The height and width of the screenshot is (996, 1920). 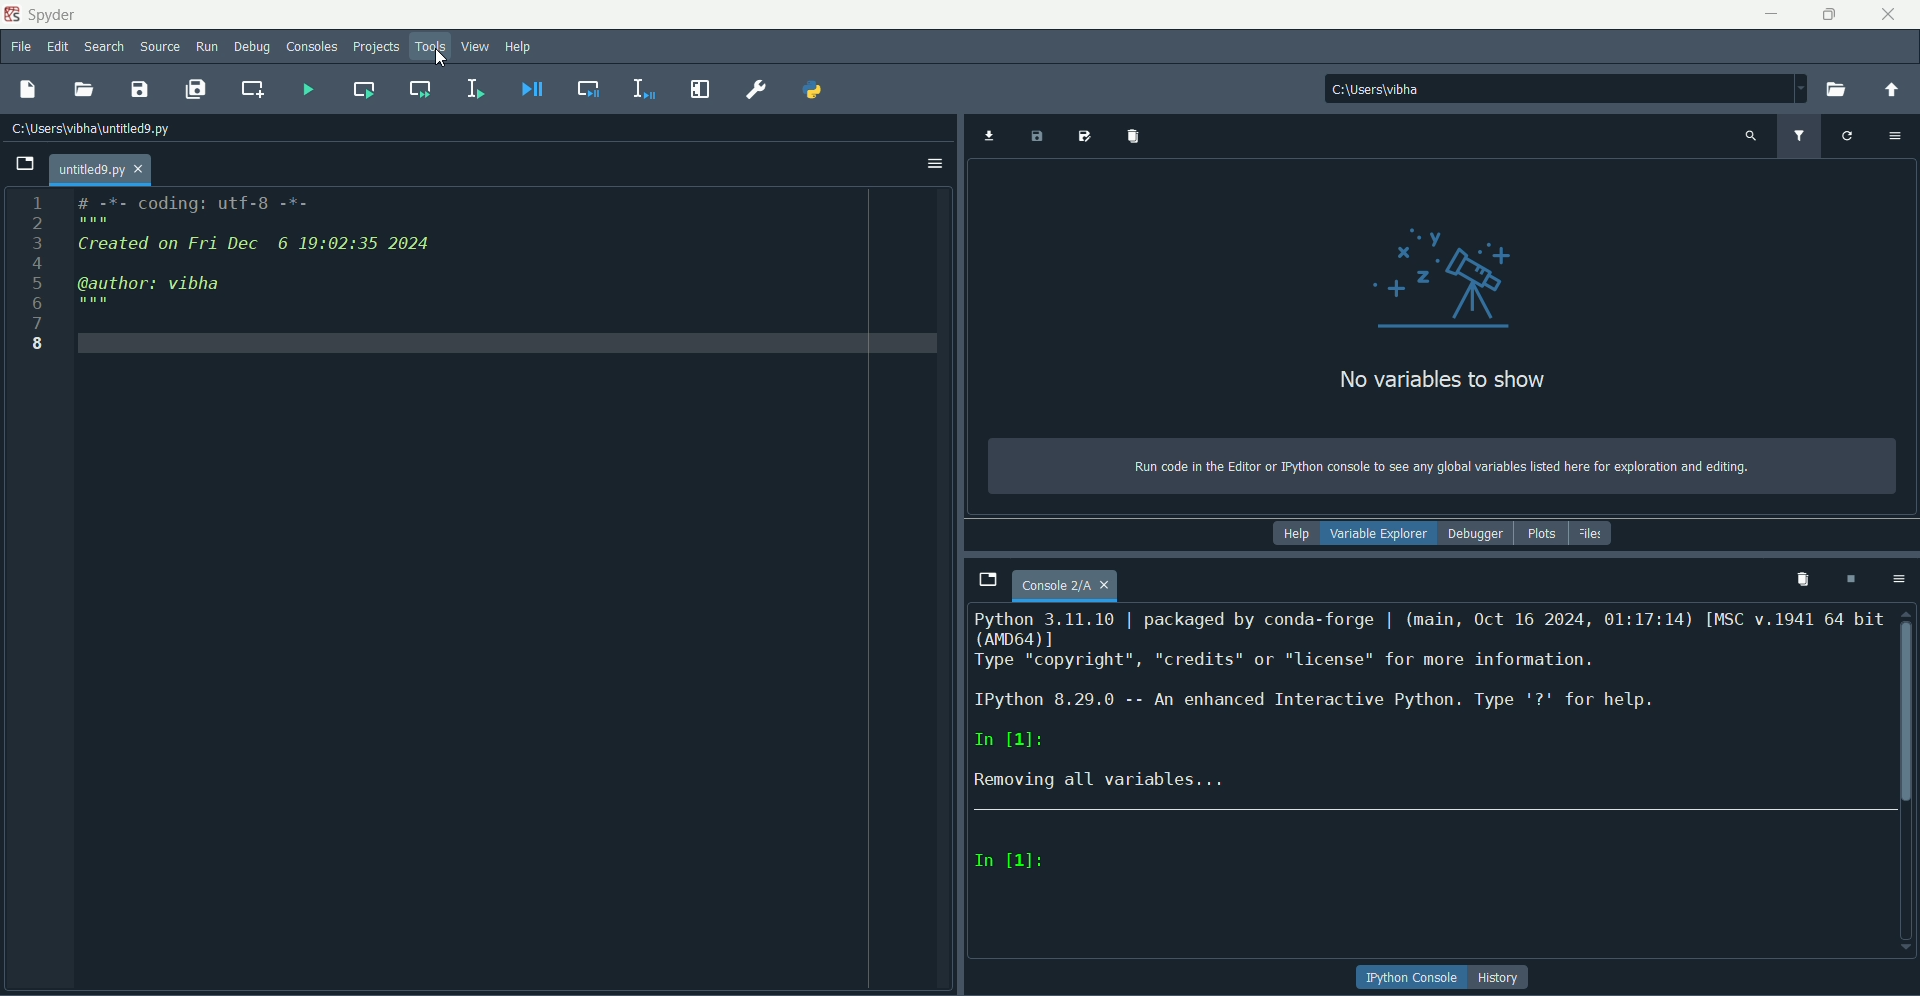 I want to click on run selection, so click(x=475, y=89).